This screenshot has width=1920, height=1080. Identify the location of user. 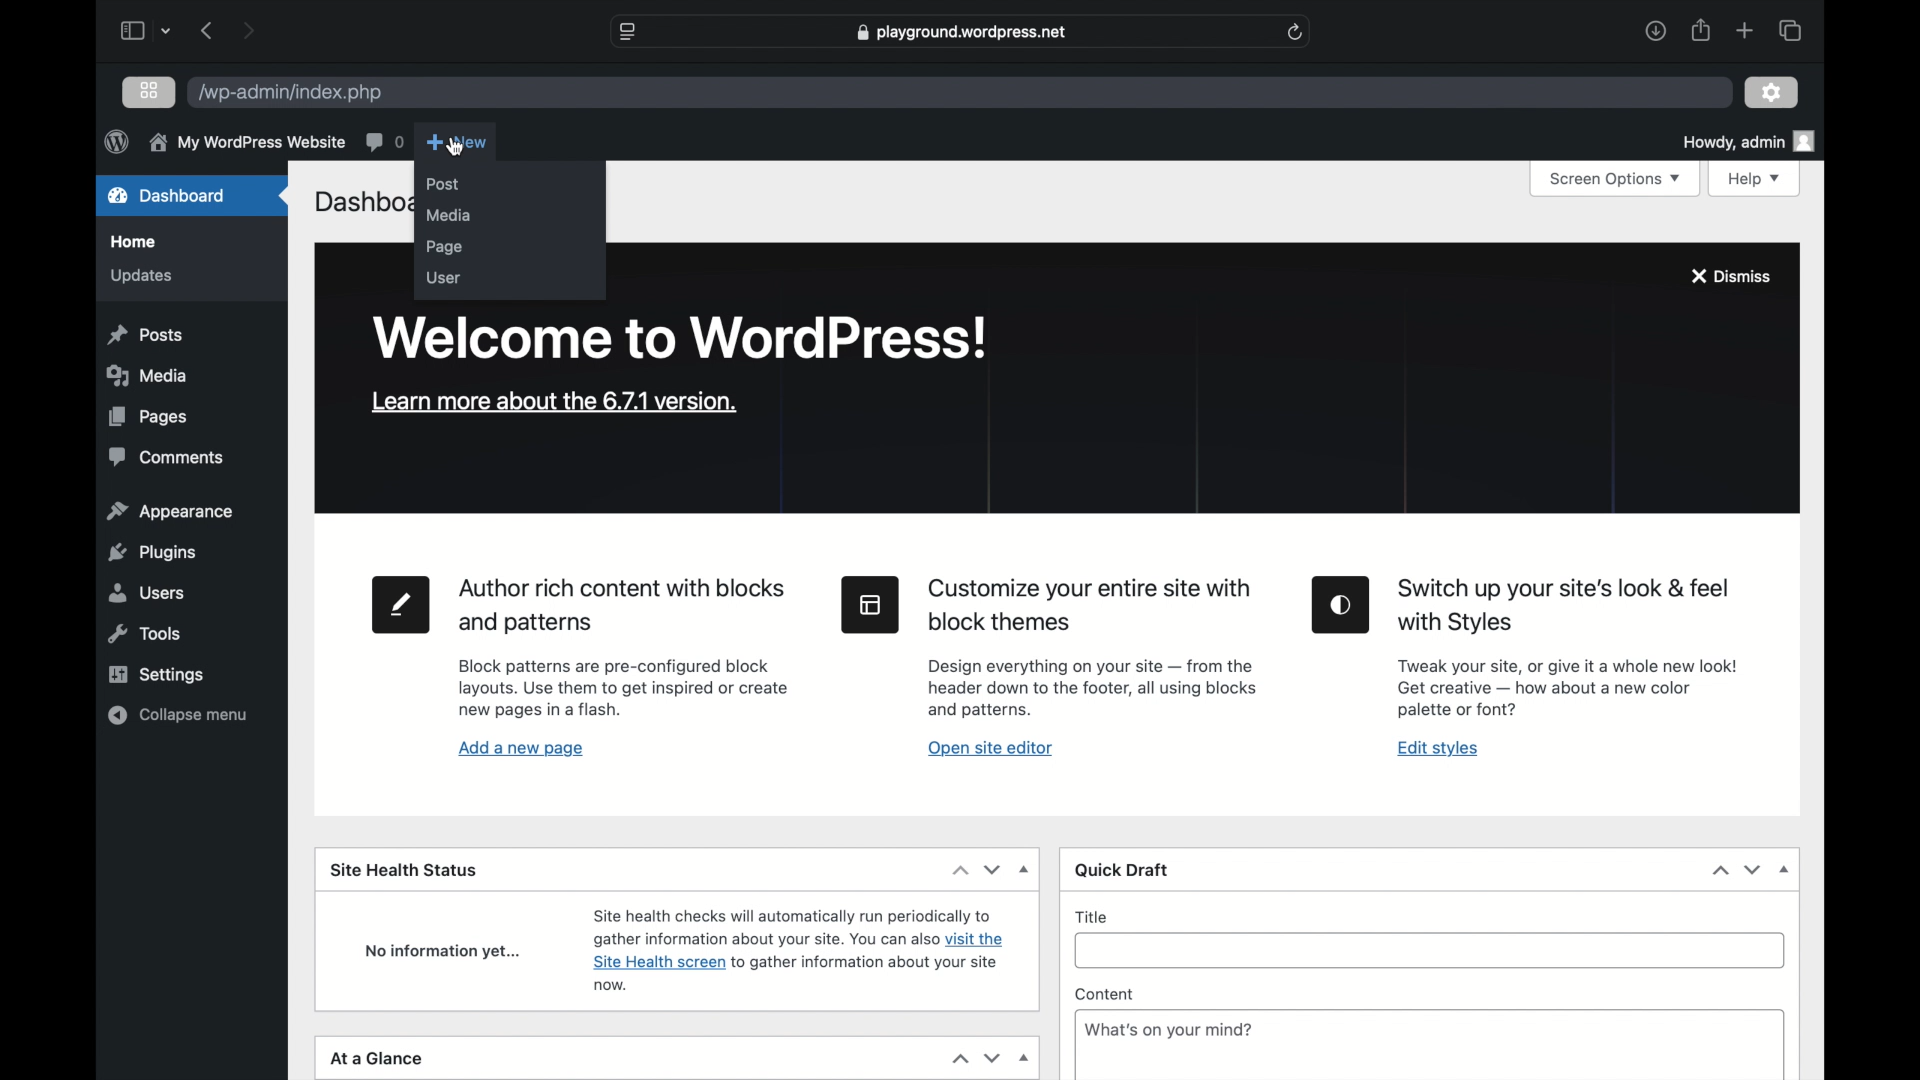
(443, 276).